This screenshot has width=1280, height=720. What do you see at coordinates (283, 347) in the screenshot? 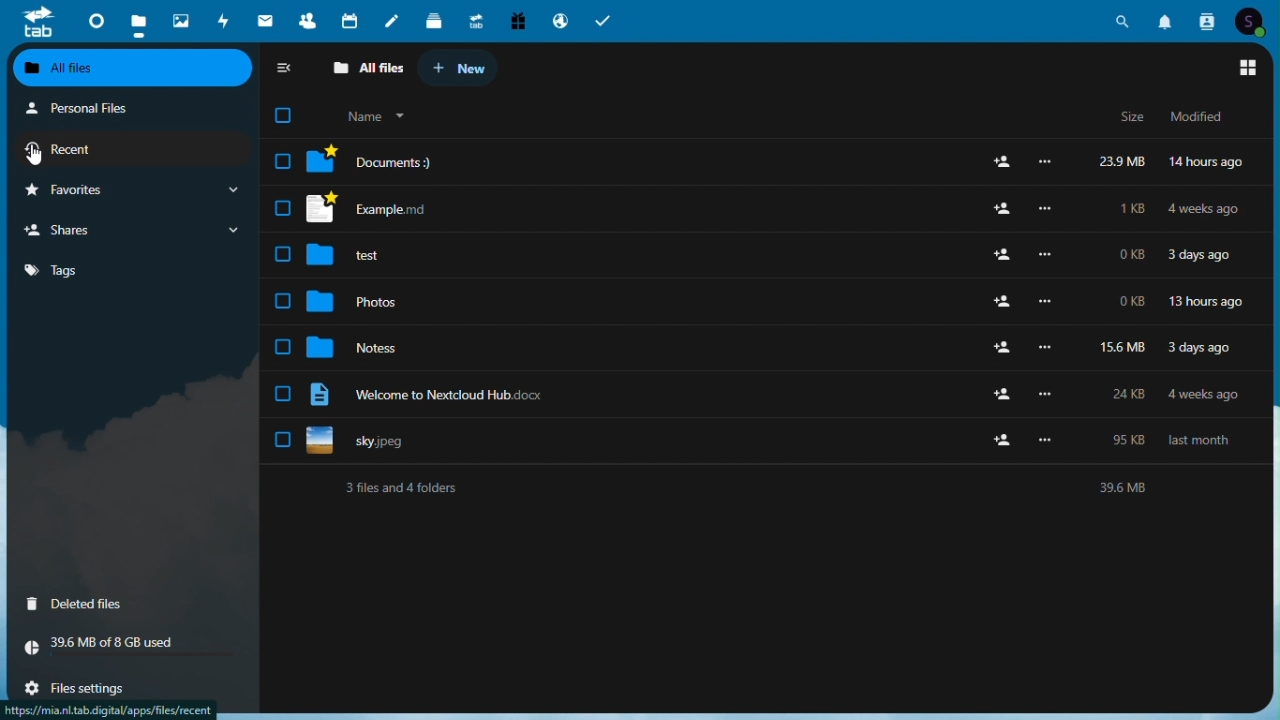
I see `checkbox` at bounding box center [283, 347].